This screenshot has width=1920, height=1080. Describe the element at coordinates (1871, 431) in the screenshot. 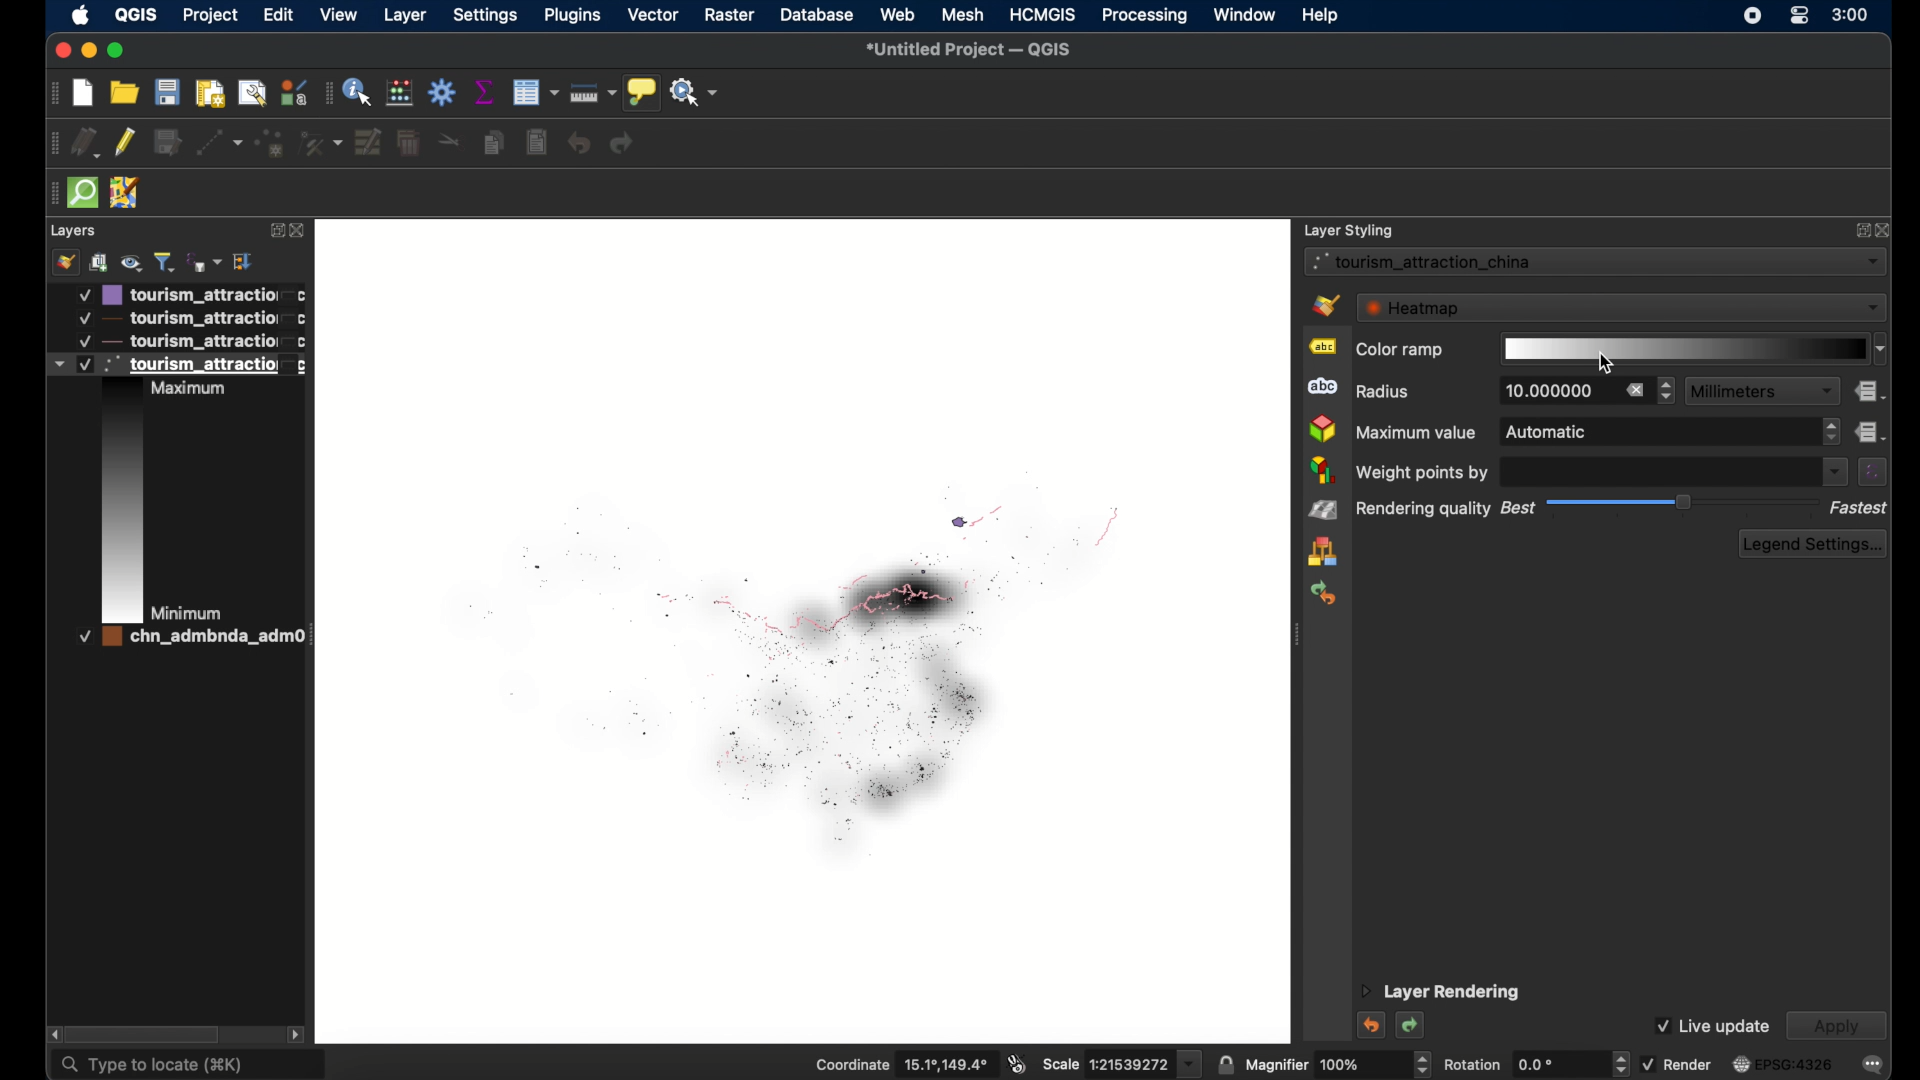

I see `data defined override` at that location.